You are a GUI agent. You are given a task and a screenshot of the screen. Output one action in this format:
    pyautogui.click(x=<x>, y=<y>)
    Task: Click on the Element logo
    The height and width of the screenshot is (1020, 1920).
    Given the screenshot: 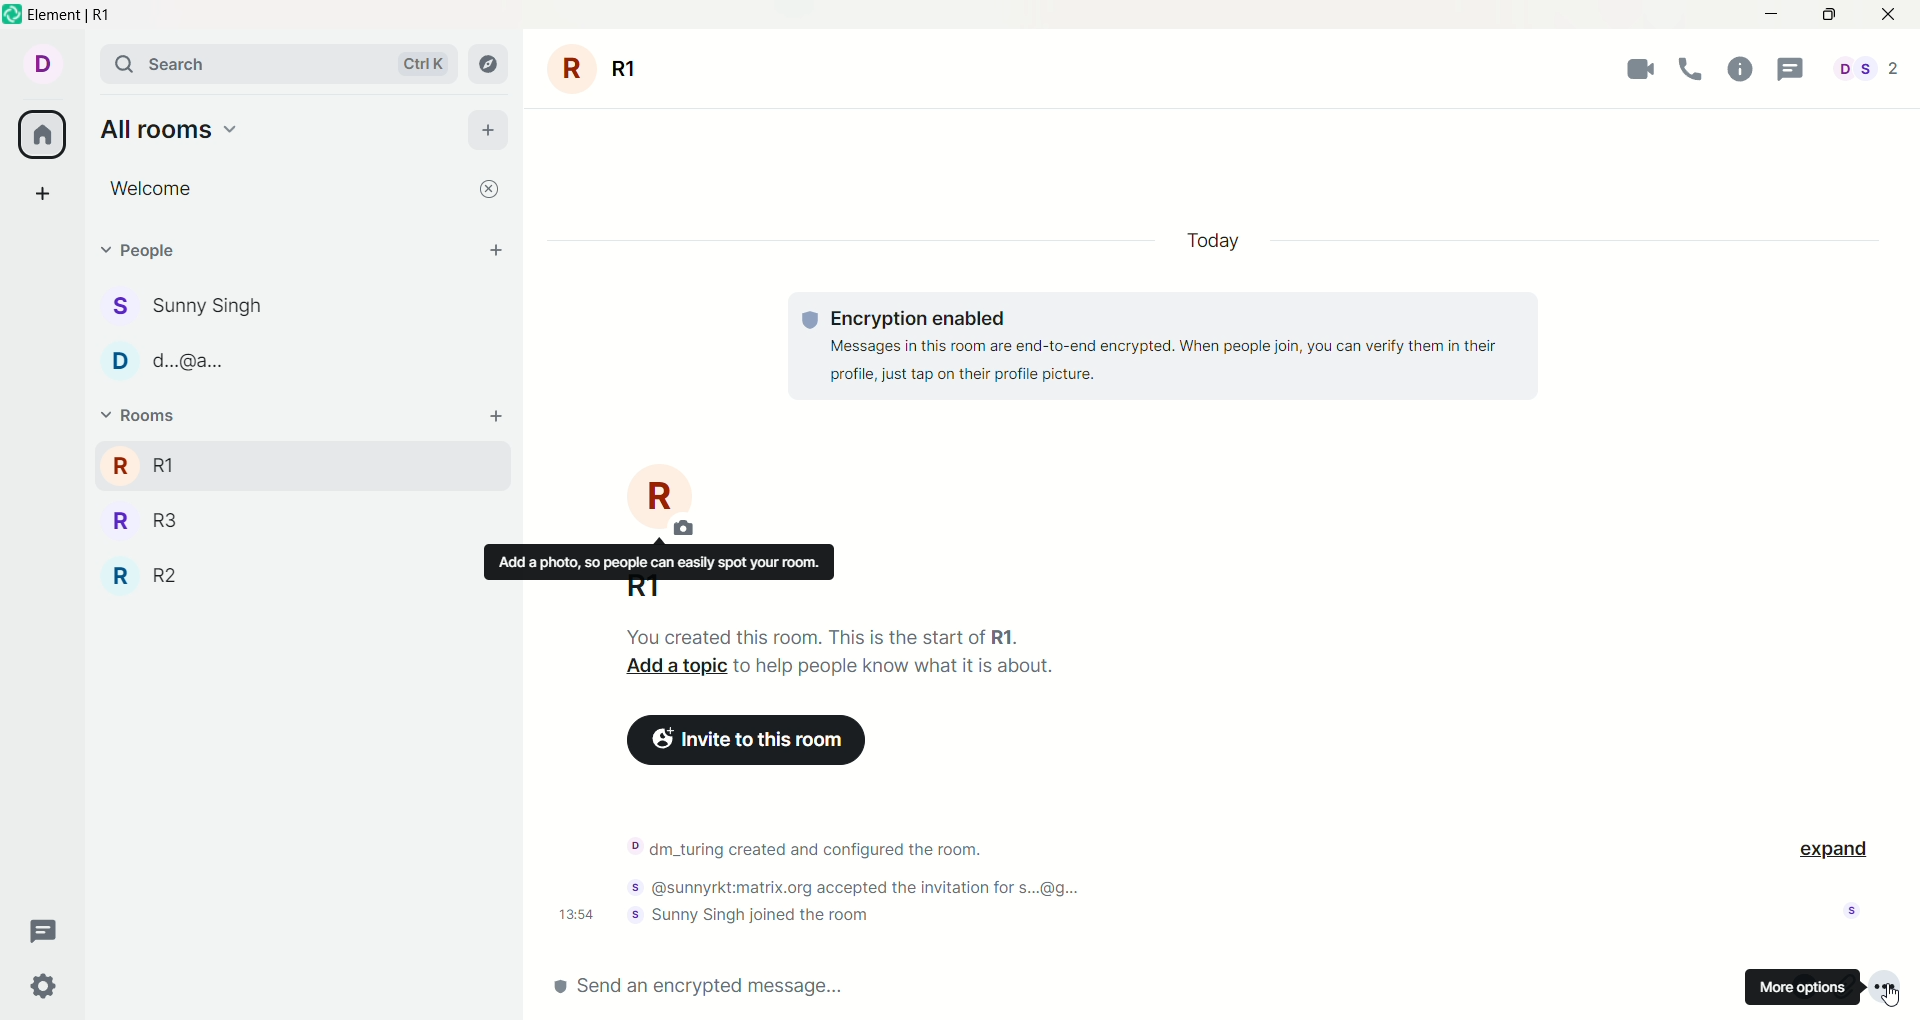 What is the action you would take?
    pyautogui.click(x=13, y=14)
    